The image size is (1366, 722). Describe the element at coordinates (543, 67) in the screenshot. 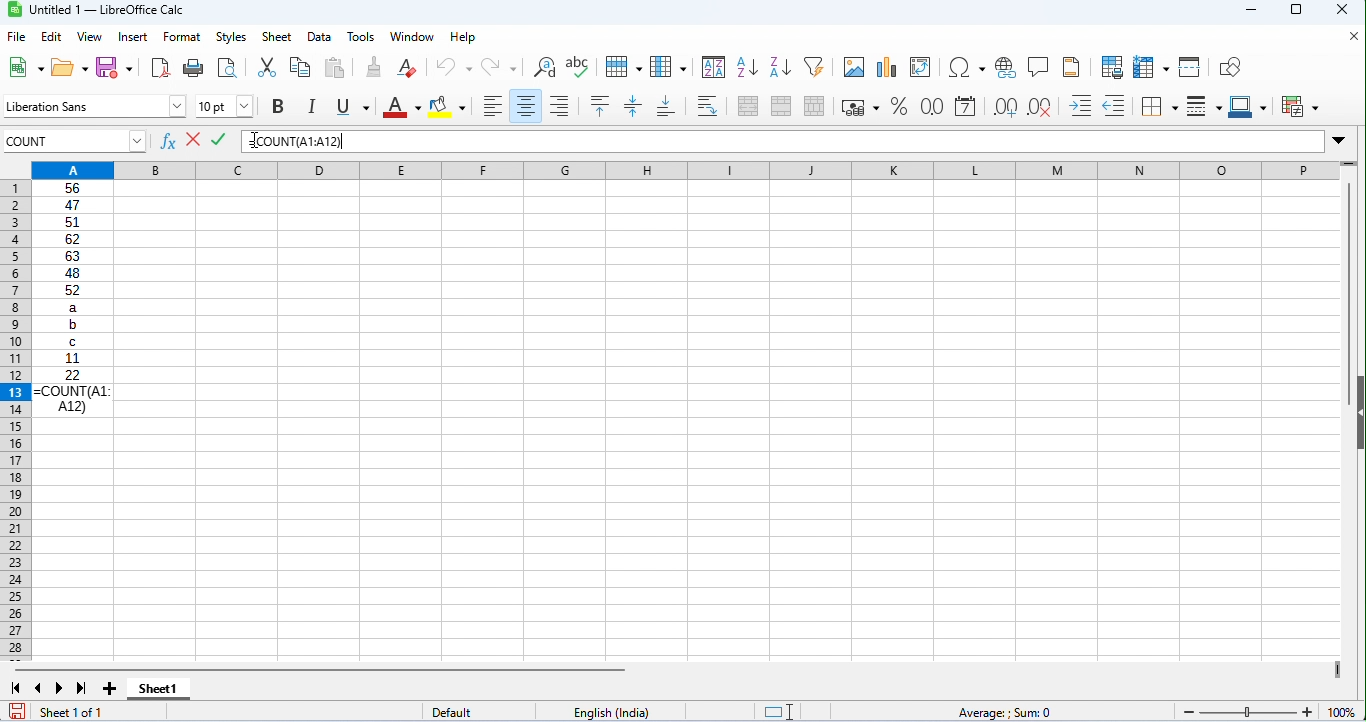

I see `find and replace` at that location.